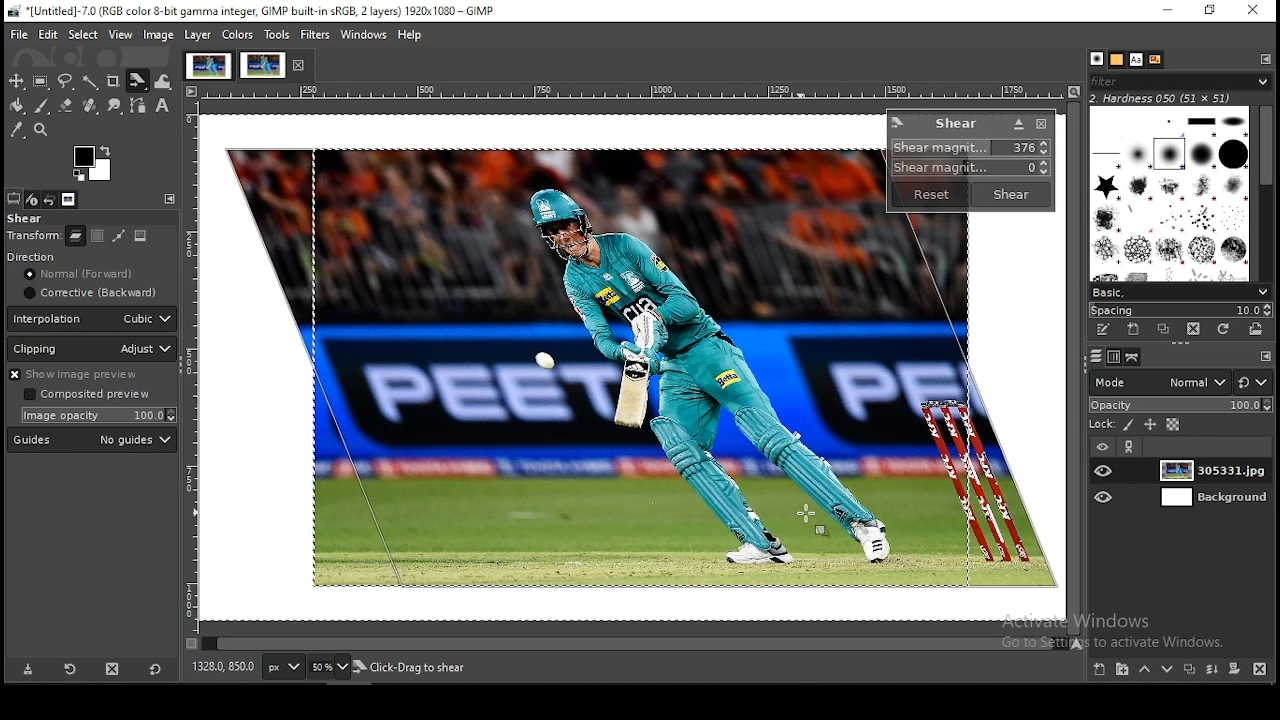  Describe the element at coordinates (1008, 194) in the screenshot. I see `shear` at that location.